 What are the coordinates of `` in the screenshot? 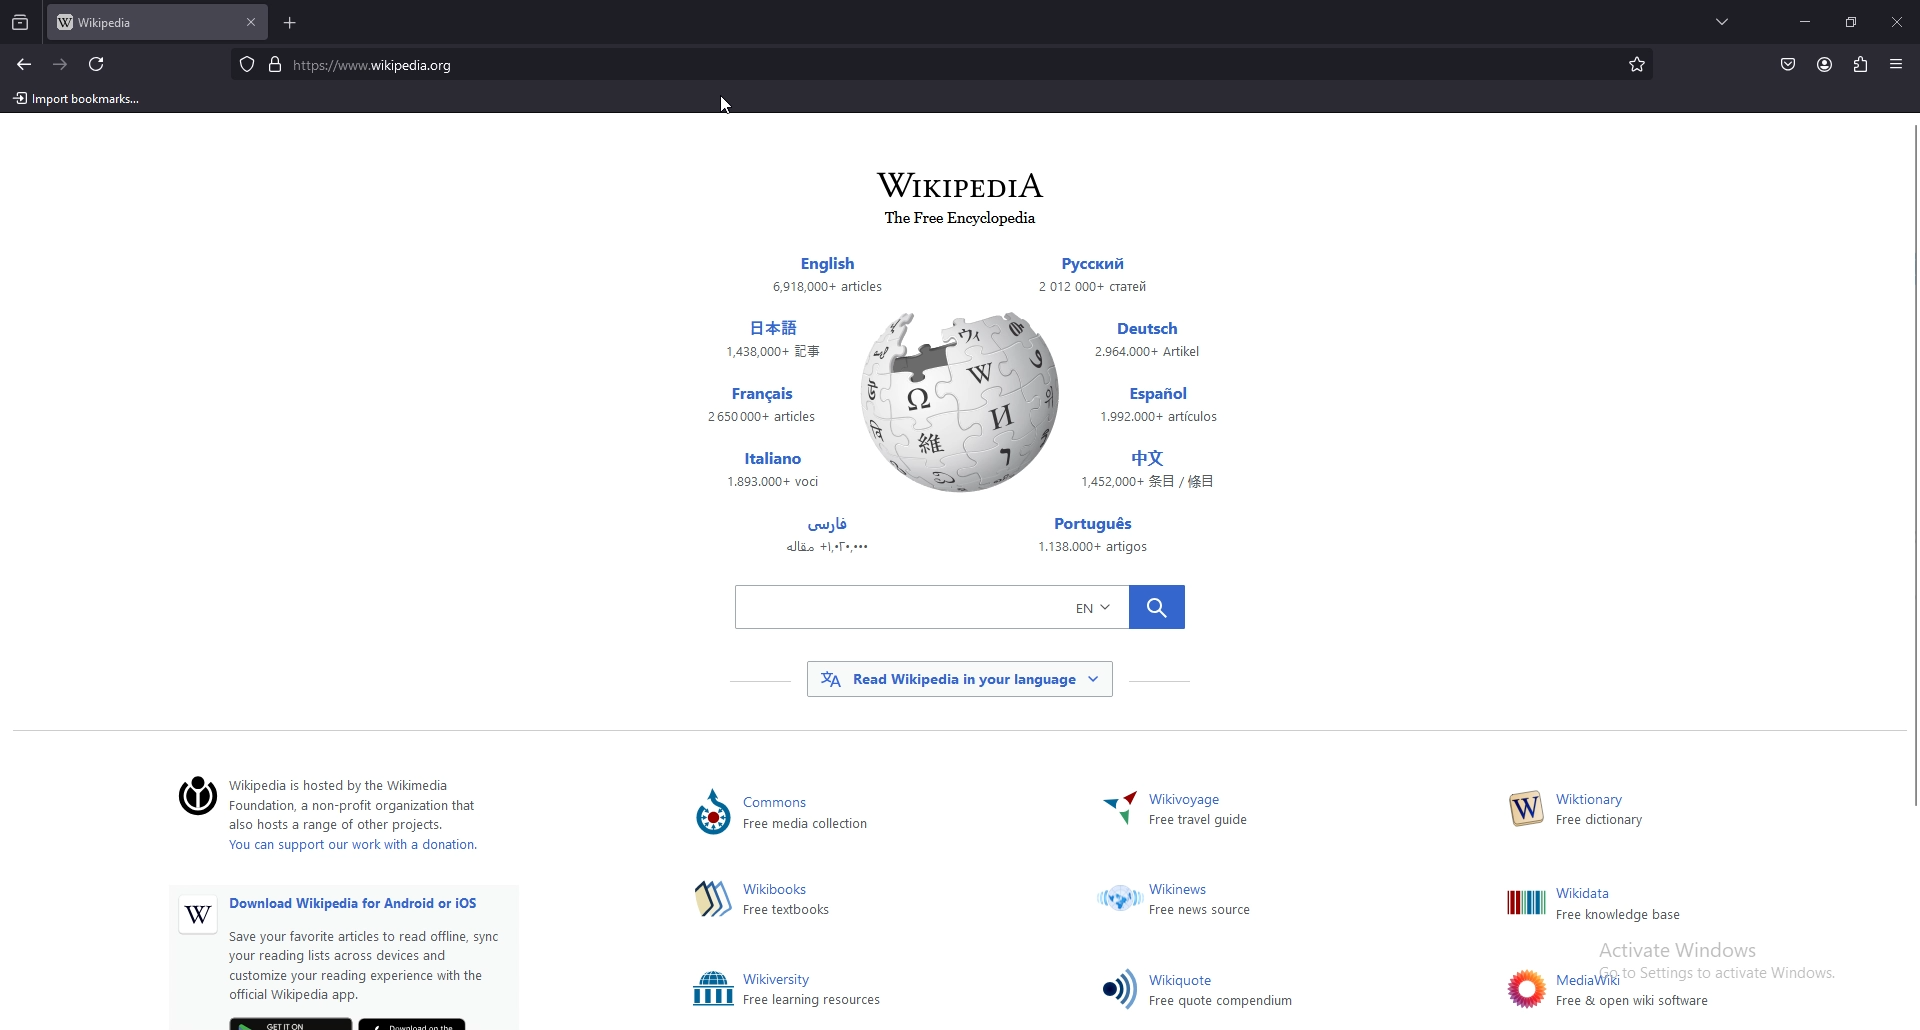 It's located at (1163, 344).